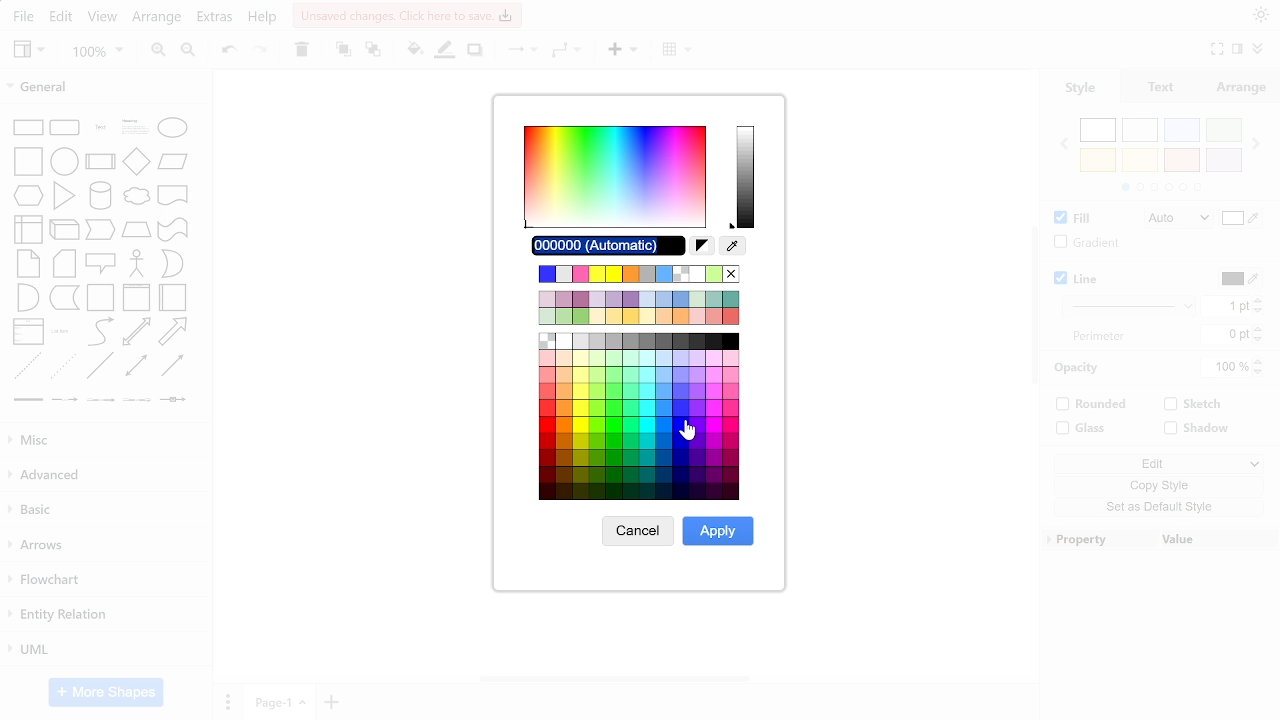 This screenshot has width=1280, height=720. Describe the element at coordinates (1259, 311) in the screenshot. I see `decrease line width` at that location.